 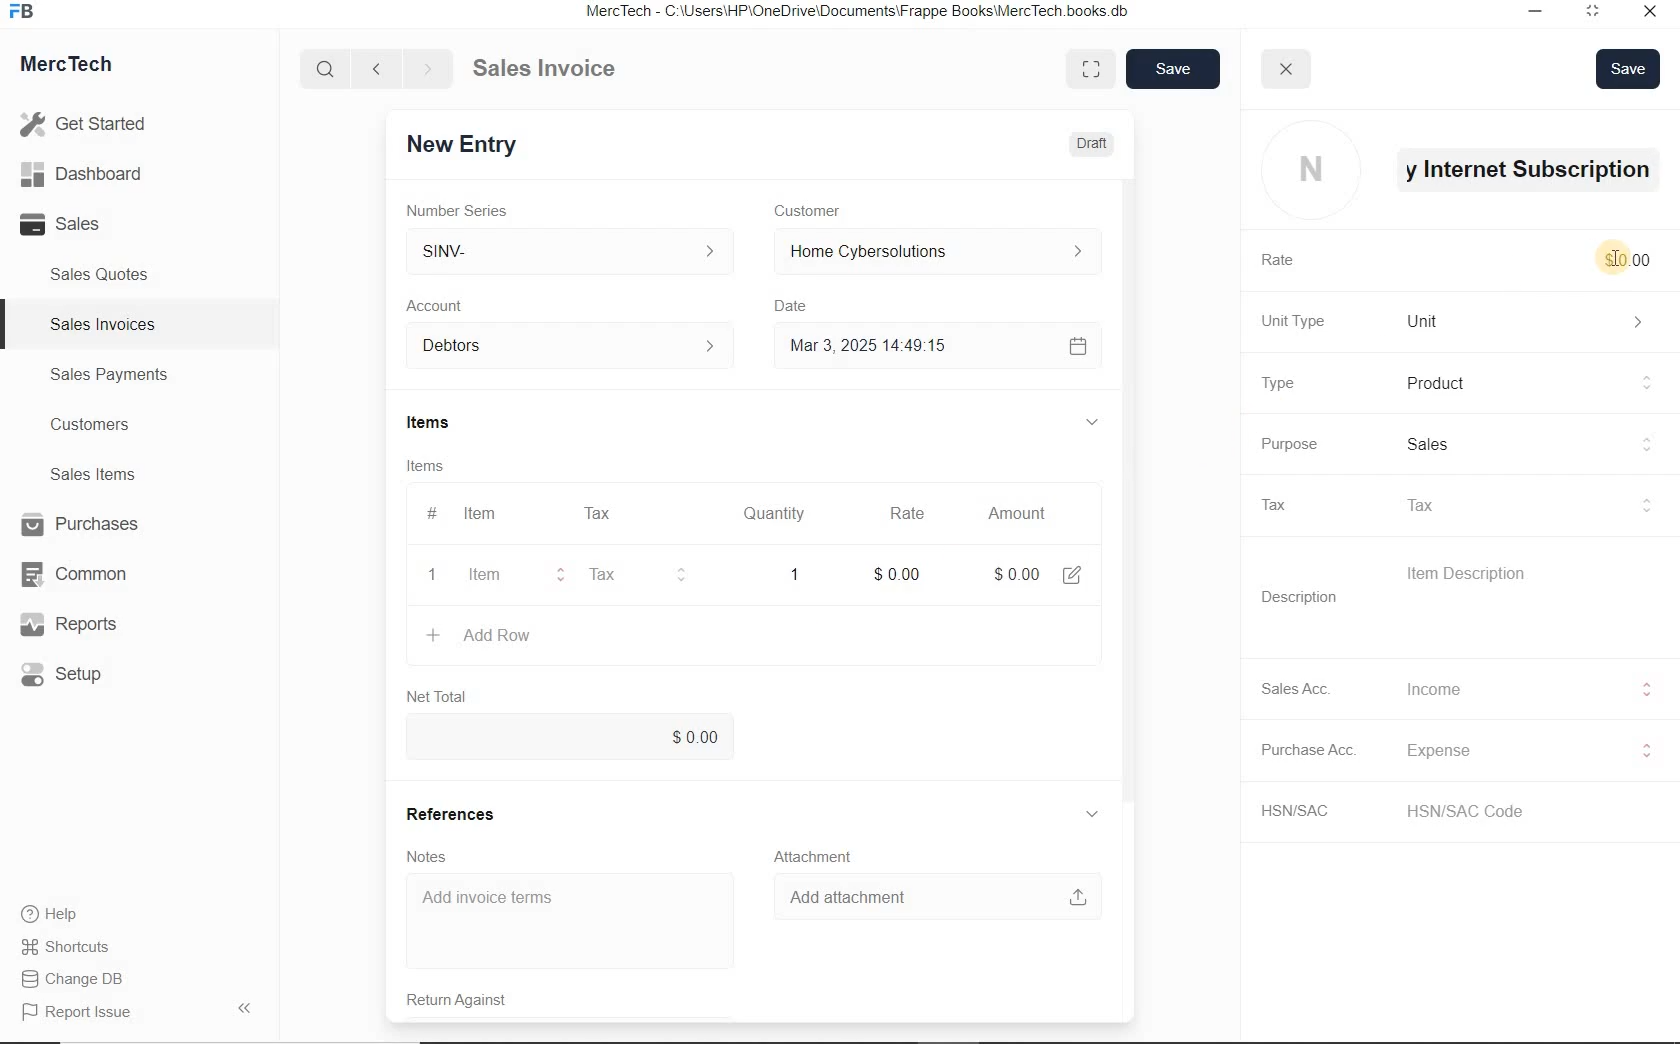 What do you see at coordinates (83, 573) in the screenshot?
I see `Common` at bounding box center [83, 573].